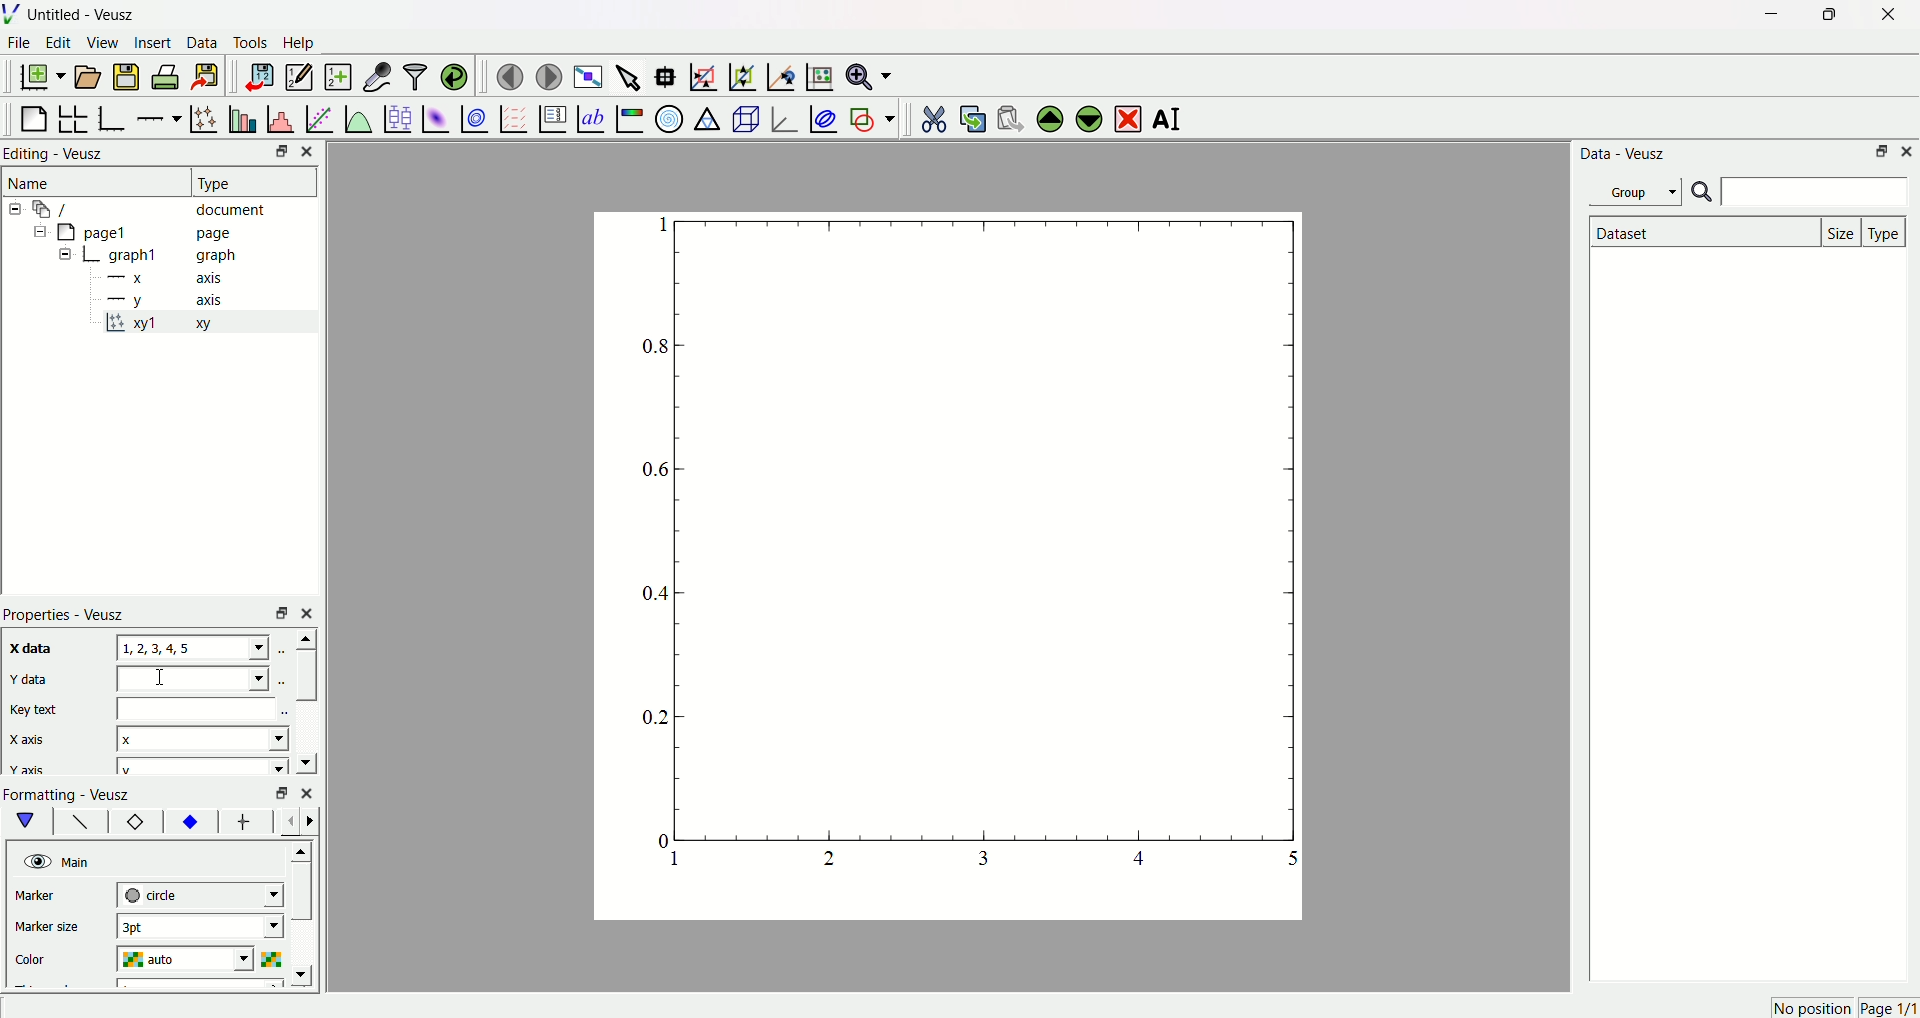 The image size is (1920, 1018). I want to click on page, so click(935, 571).